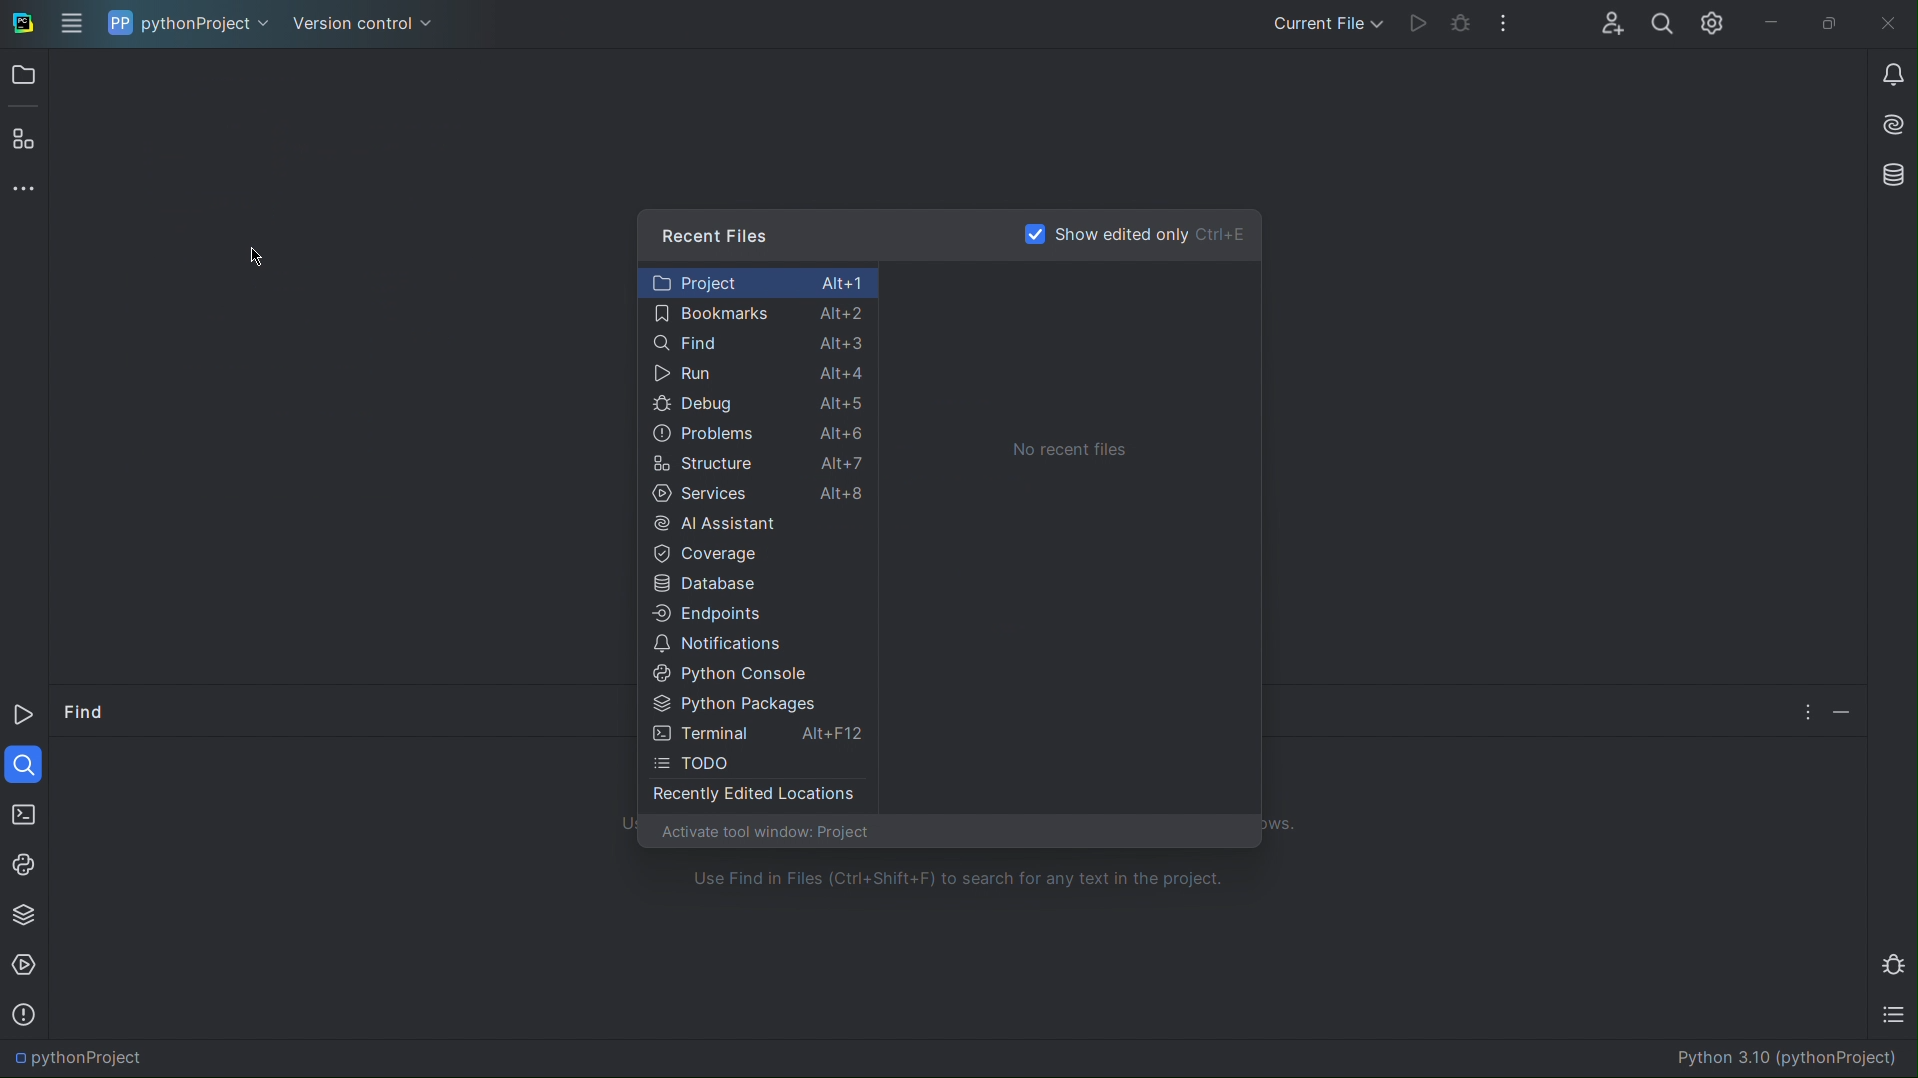 The image size is (1918, 1078). Describe the element at coordinates (1896, 963) in the screenshot. I see `Debug` at that location.